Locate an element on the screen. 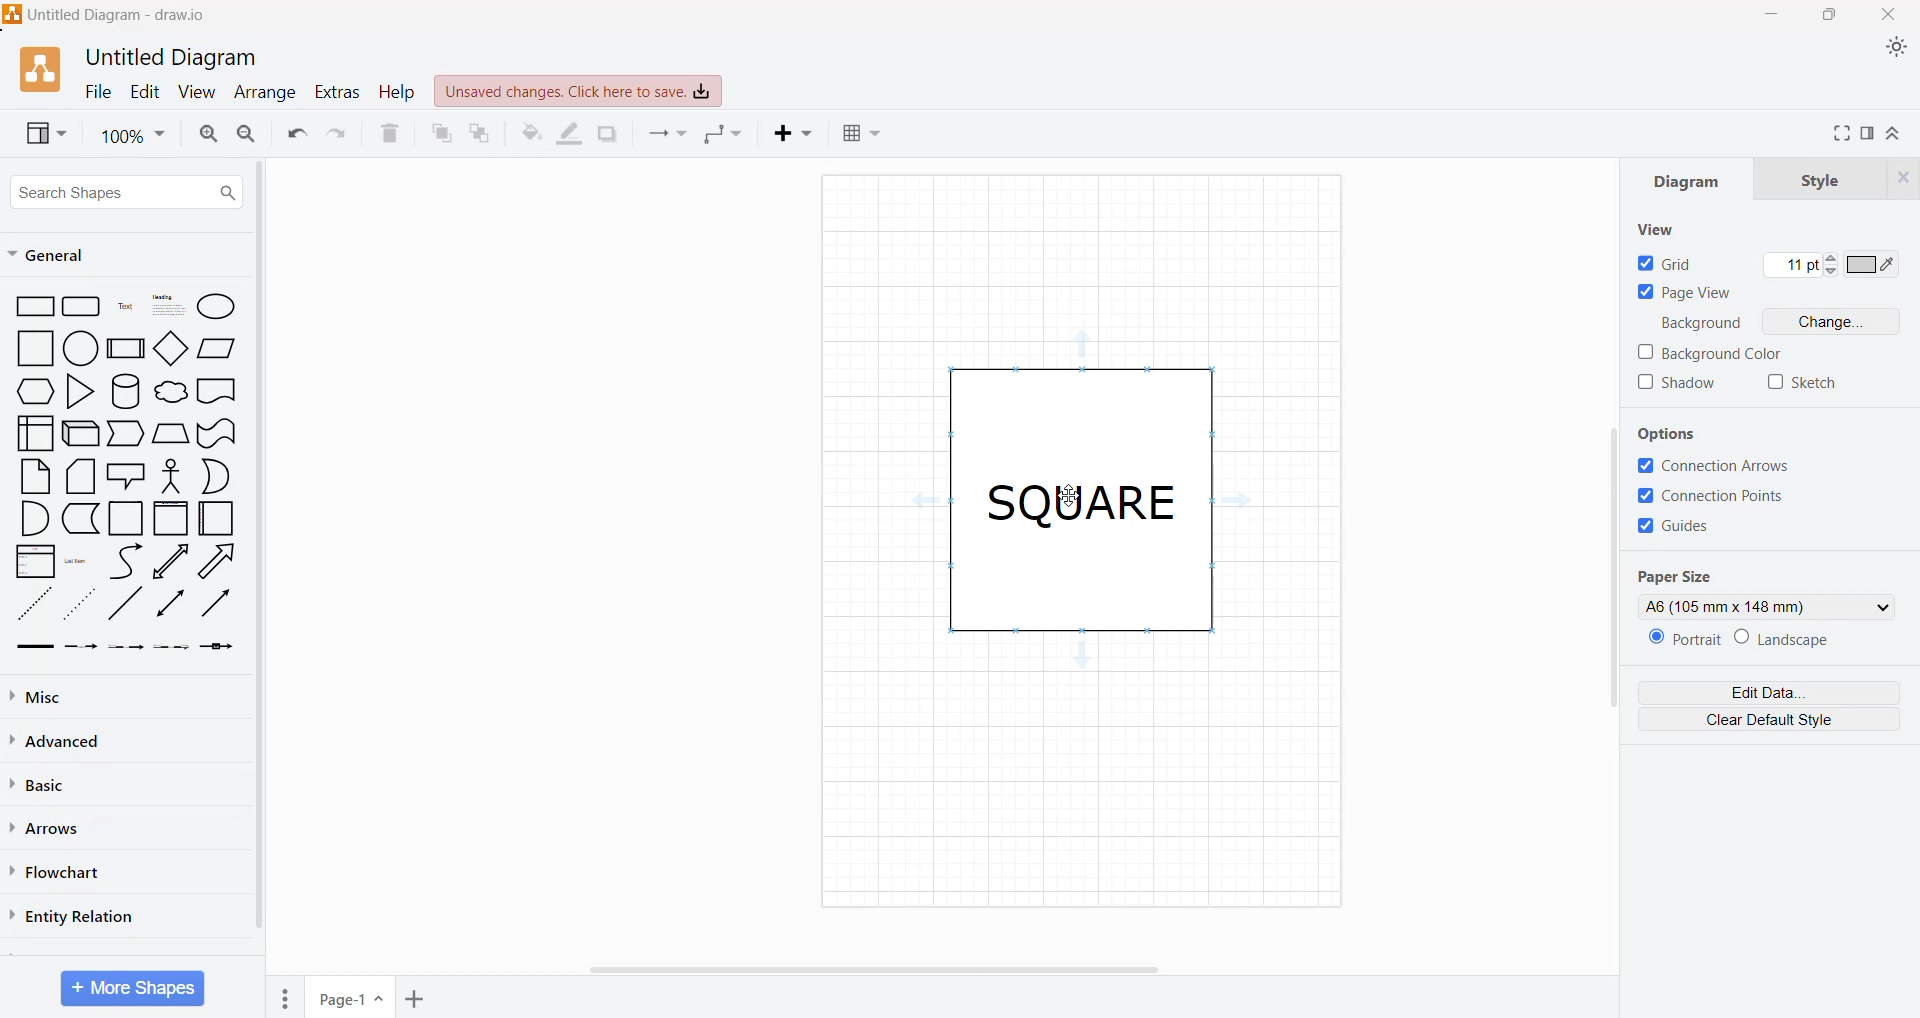  Double Arrow  is located at coordinates (171, 605).